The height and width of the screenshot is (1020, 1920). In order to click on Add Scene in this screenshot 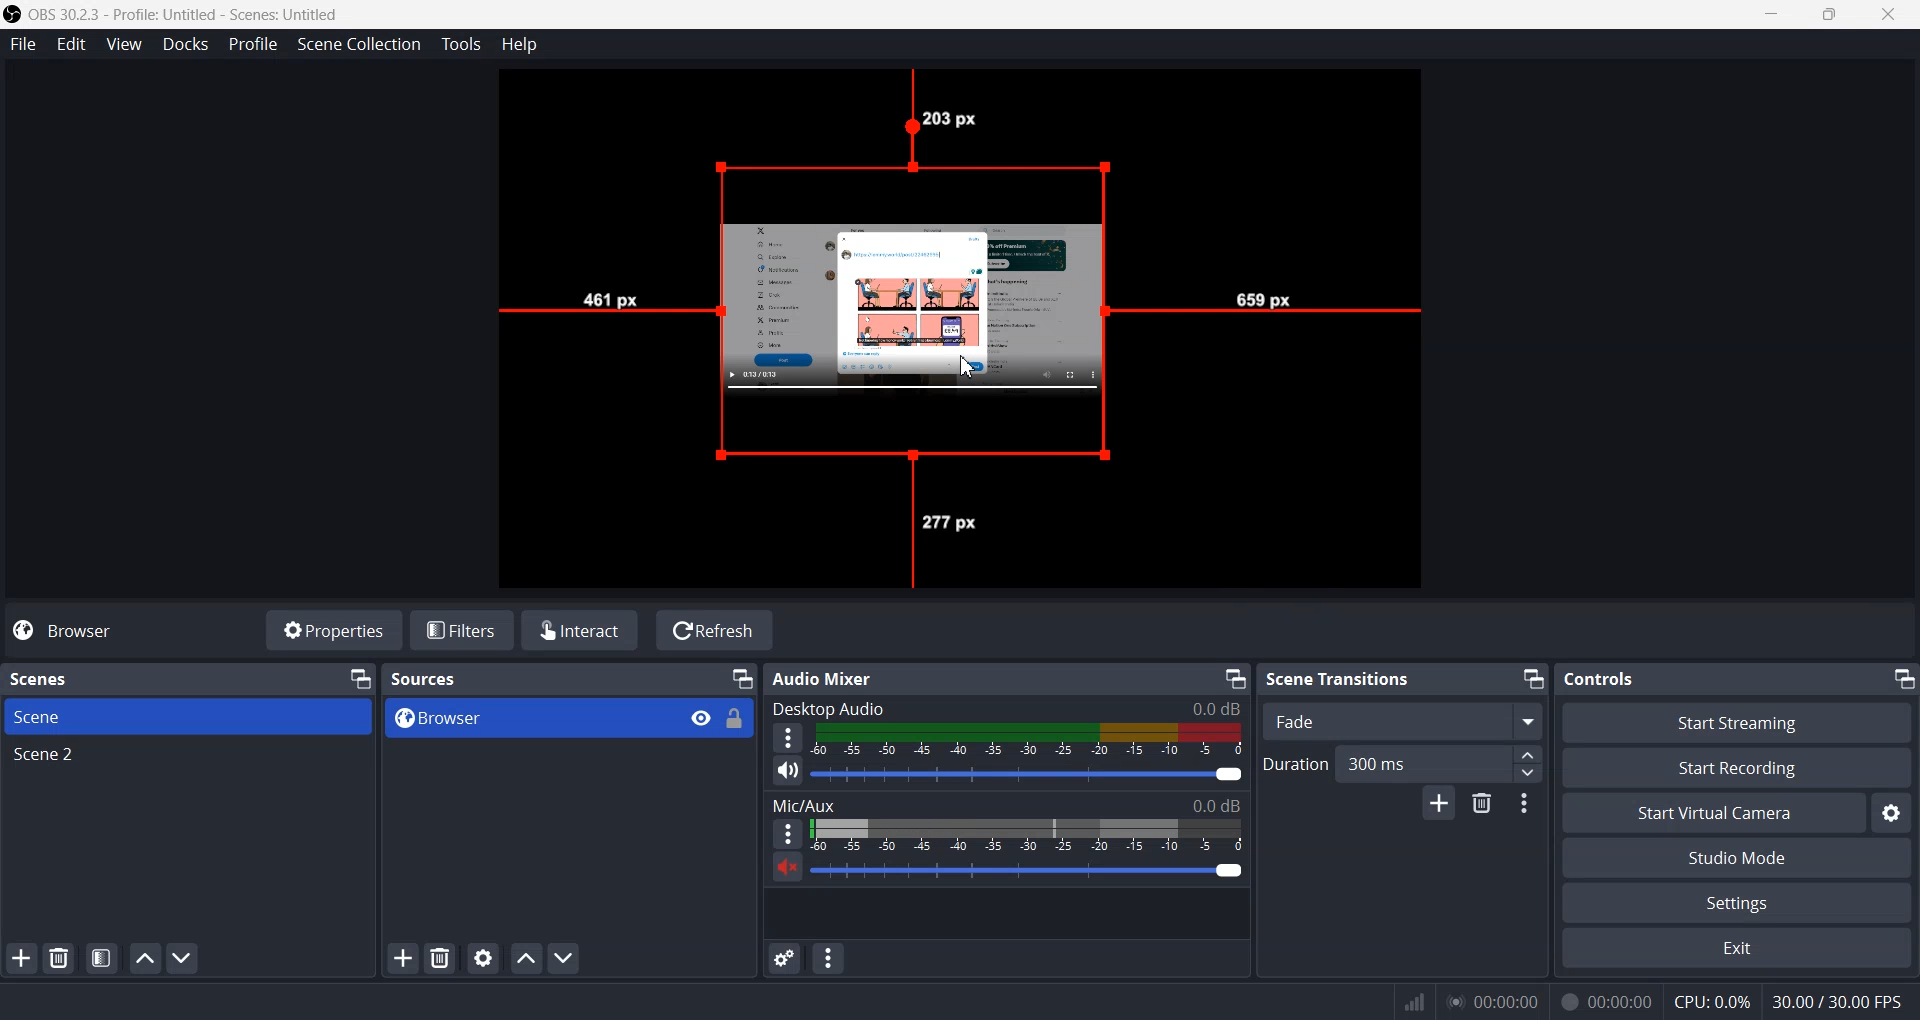, I will do `click(21, 958)`.